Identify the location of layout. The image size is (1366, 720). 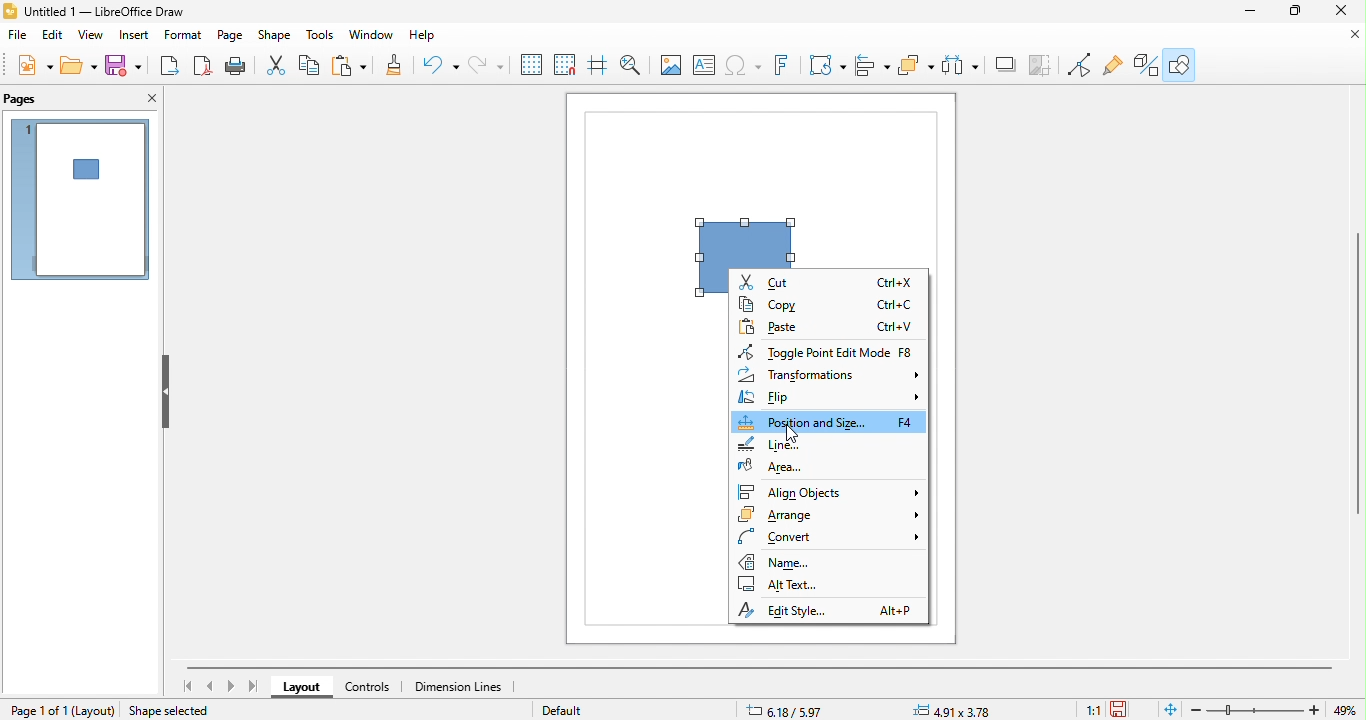
(96, 710).